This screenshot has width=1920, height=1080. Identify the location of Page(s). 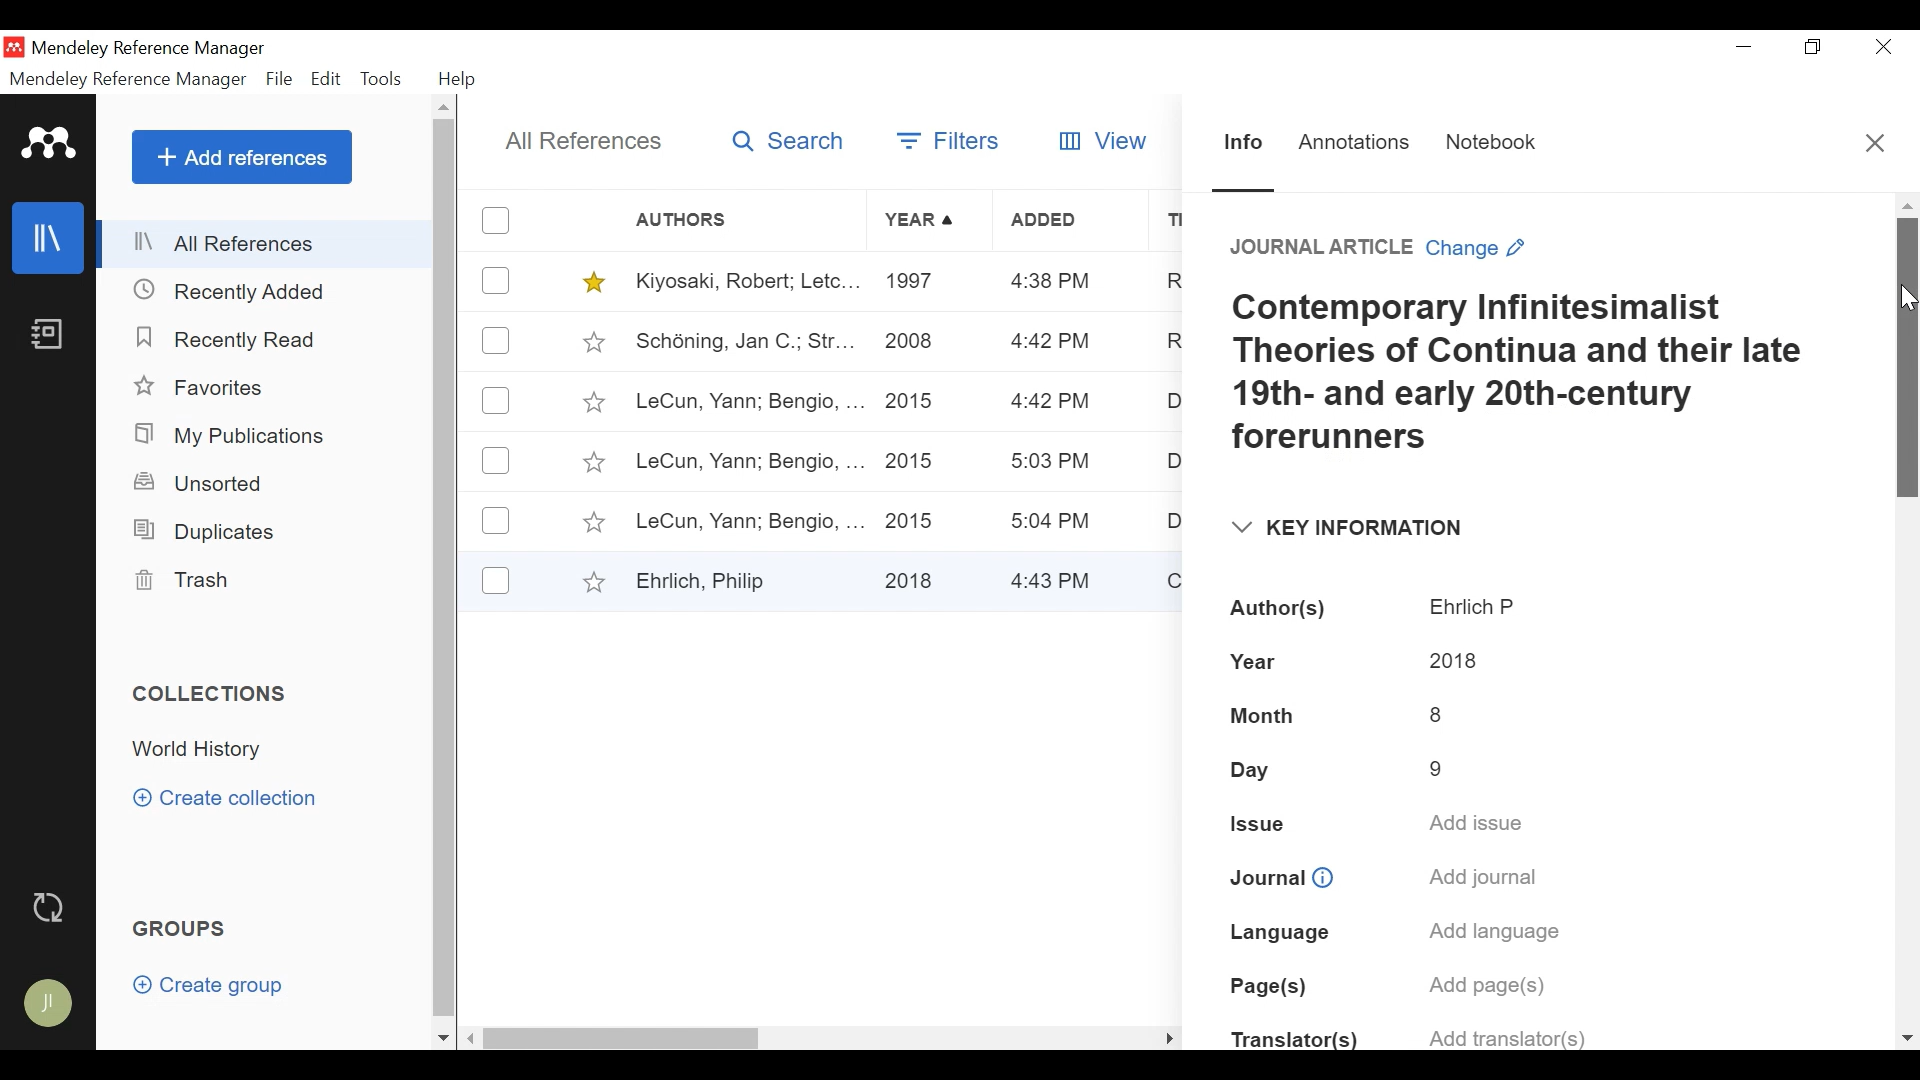
(1270, 989).